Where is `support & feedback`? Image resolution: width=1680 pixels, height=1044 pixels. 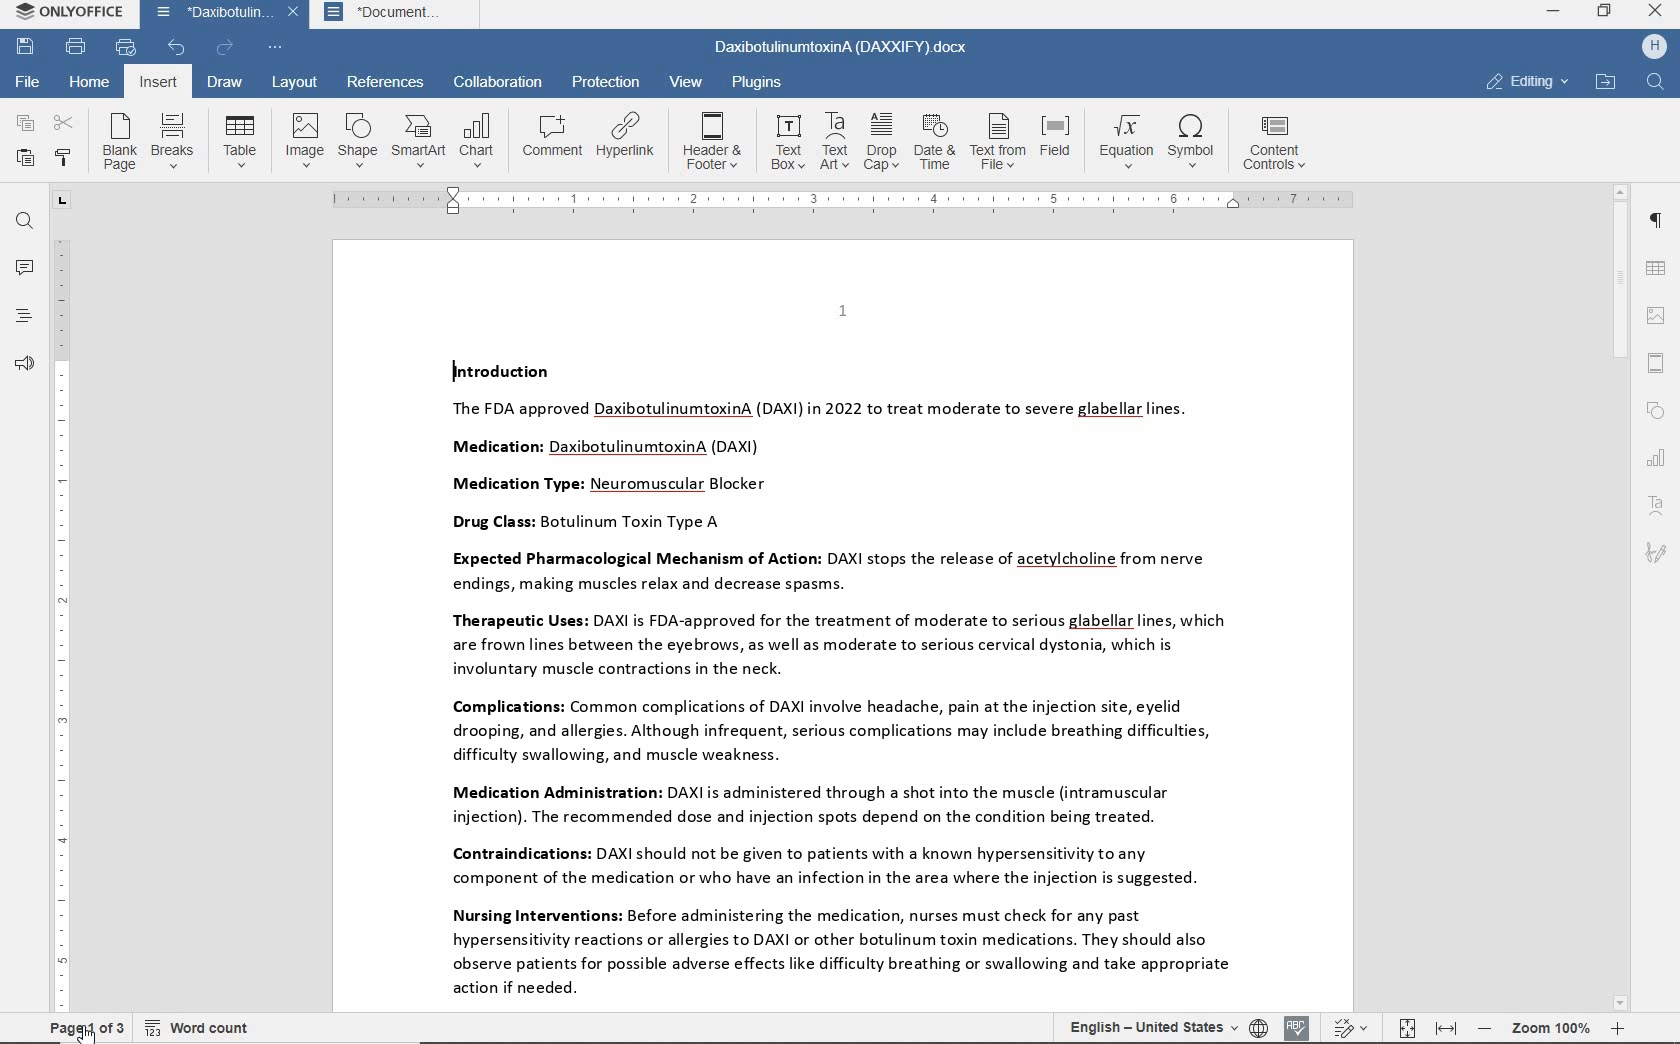
support & feedback is located at coordinates (25, 363).